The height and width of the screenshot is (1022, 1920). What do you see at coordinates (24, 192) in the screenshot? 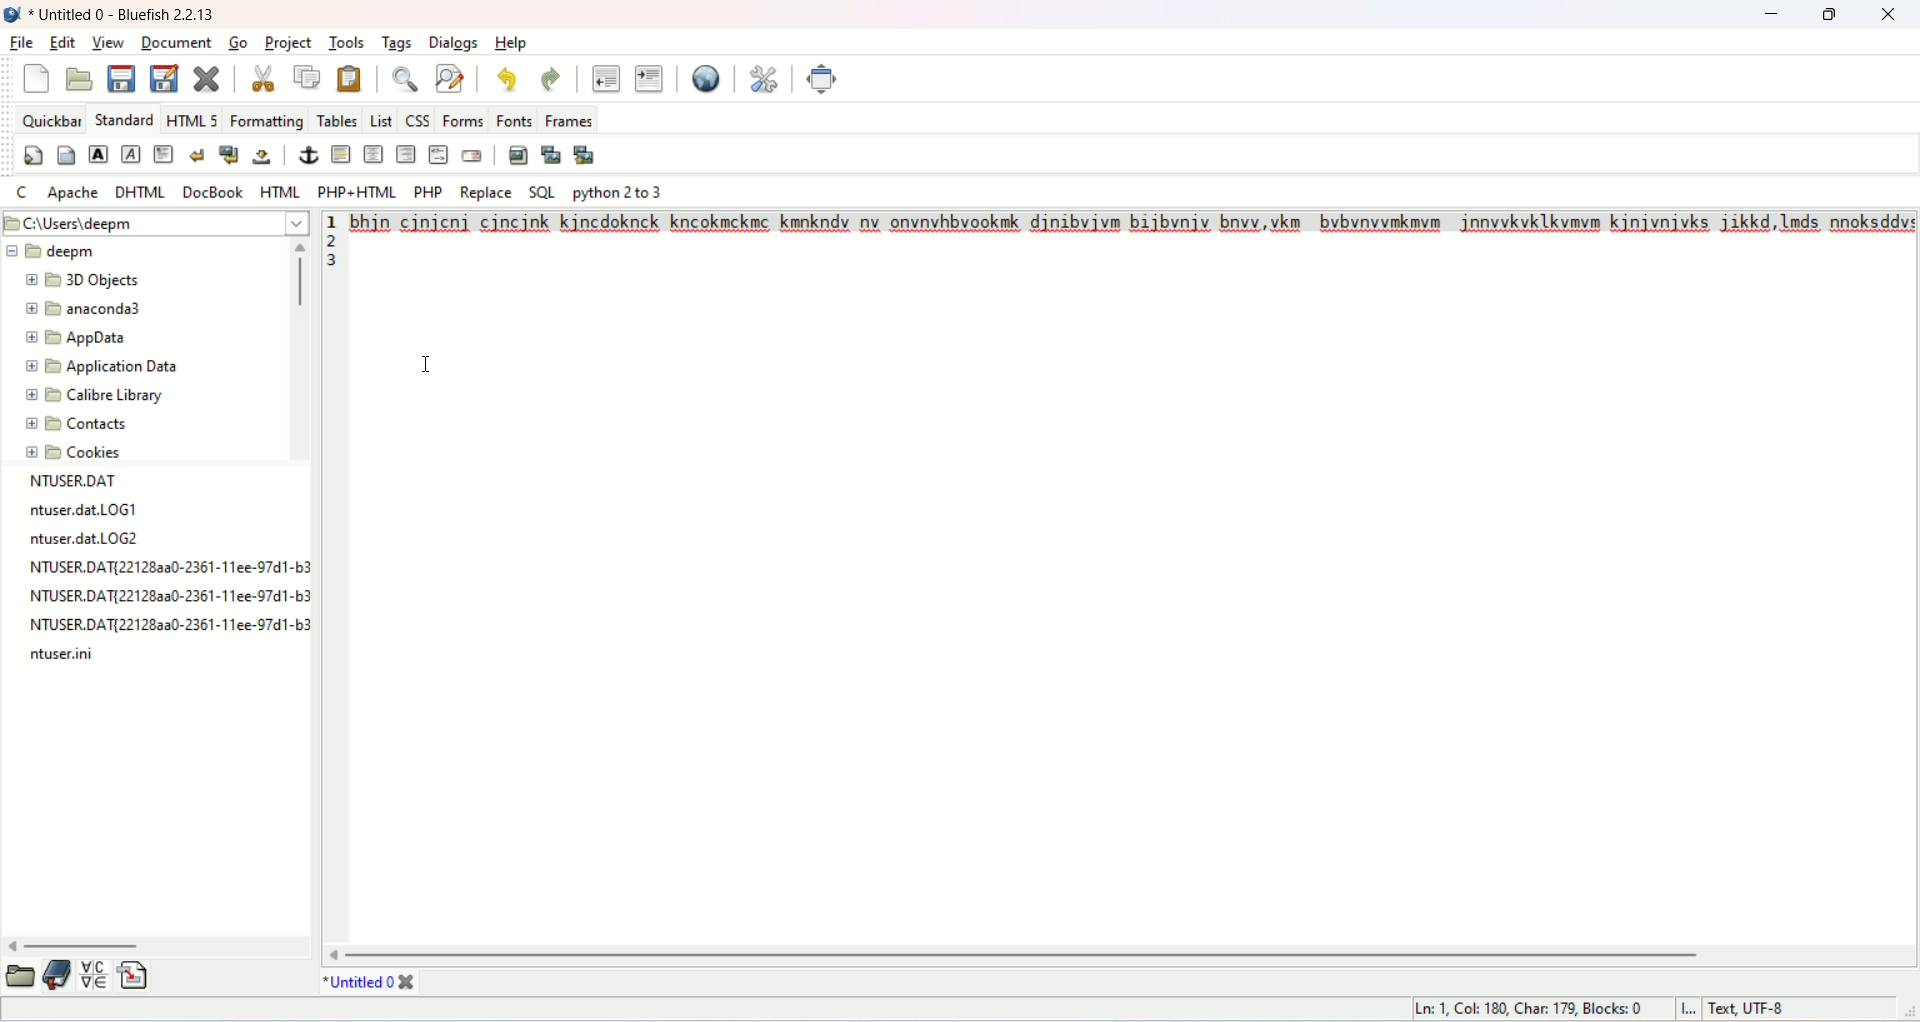
I see `C` at bounding box center [24, 192].